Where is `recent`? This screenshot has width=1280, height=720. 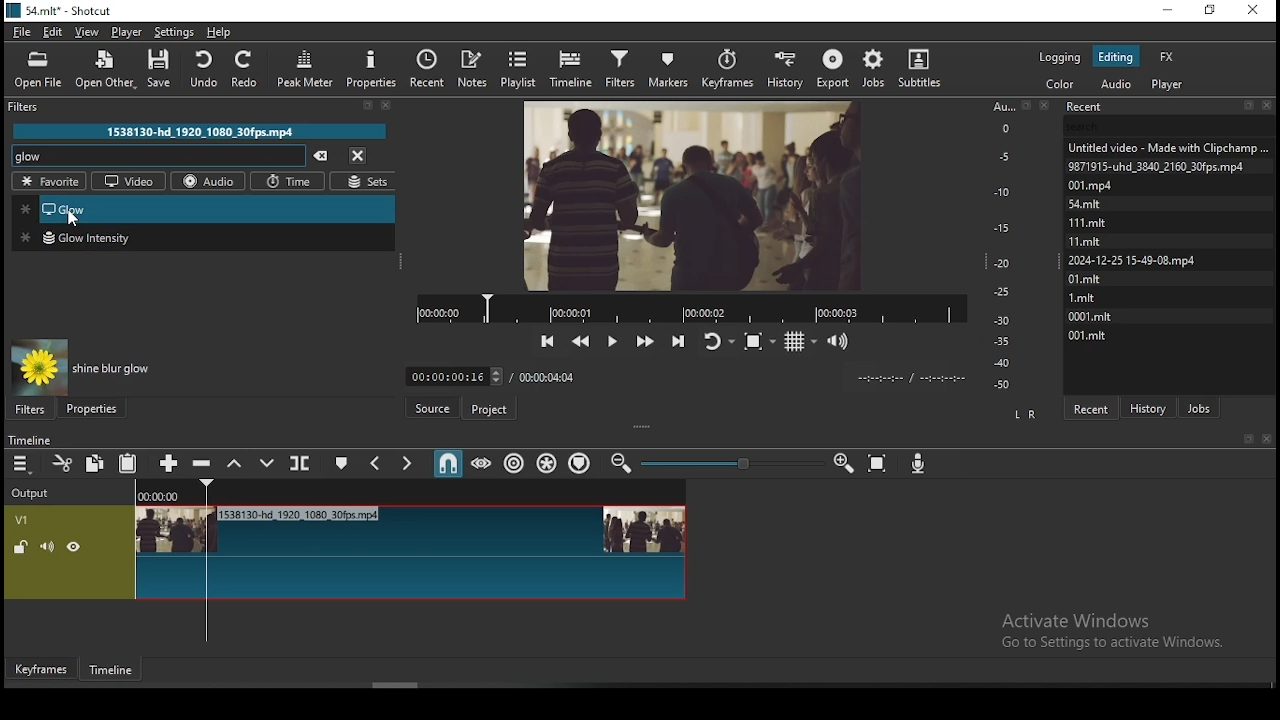
recent is located at coordinates (427, 69).